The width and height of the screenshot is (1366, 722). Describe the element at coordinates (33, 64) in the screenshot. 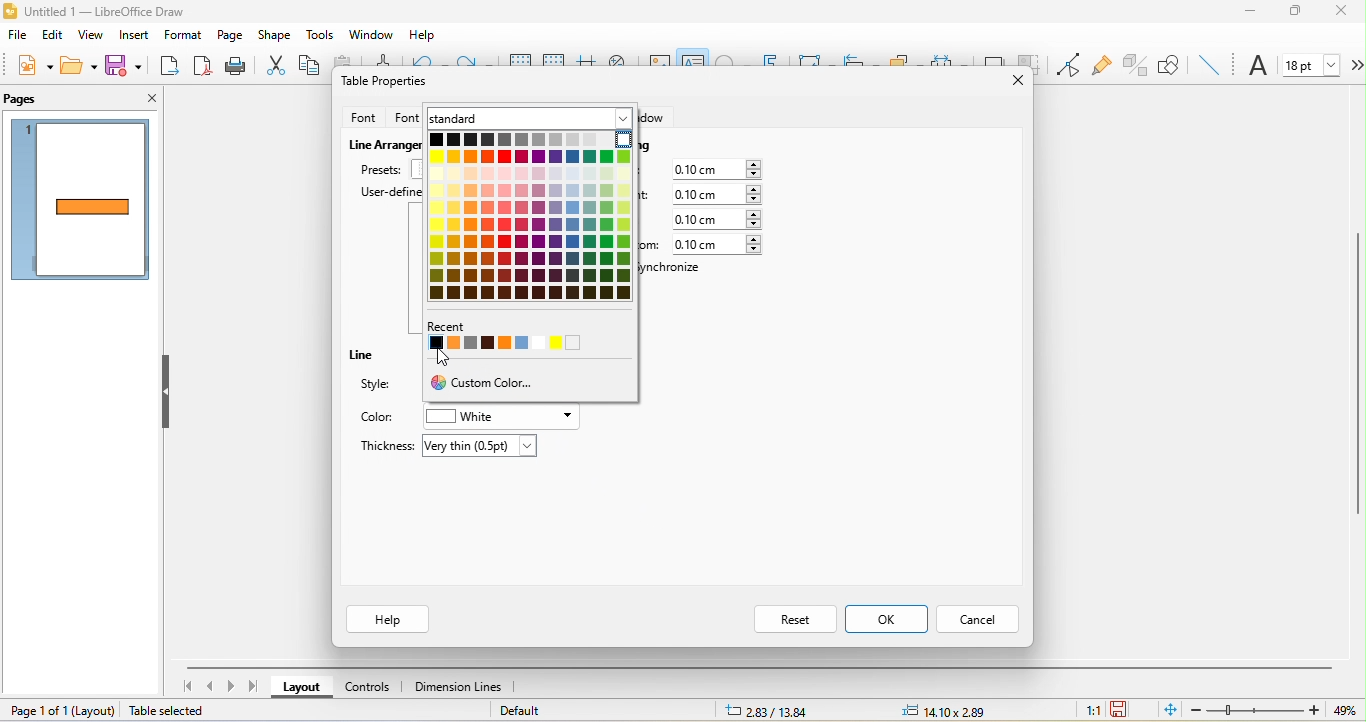

I see `new` at that location.